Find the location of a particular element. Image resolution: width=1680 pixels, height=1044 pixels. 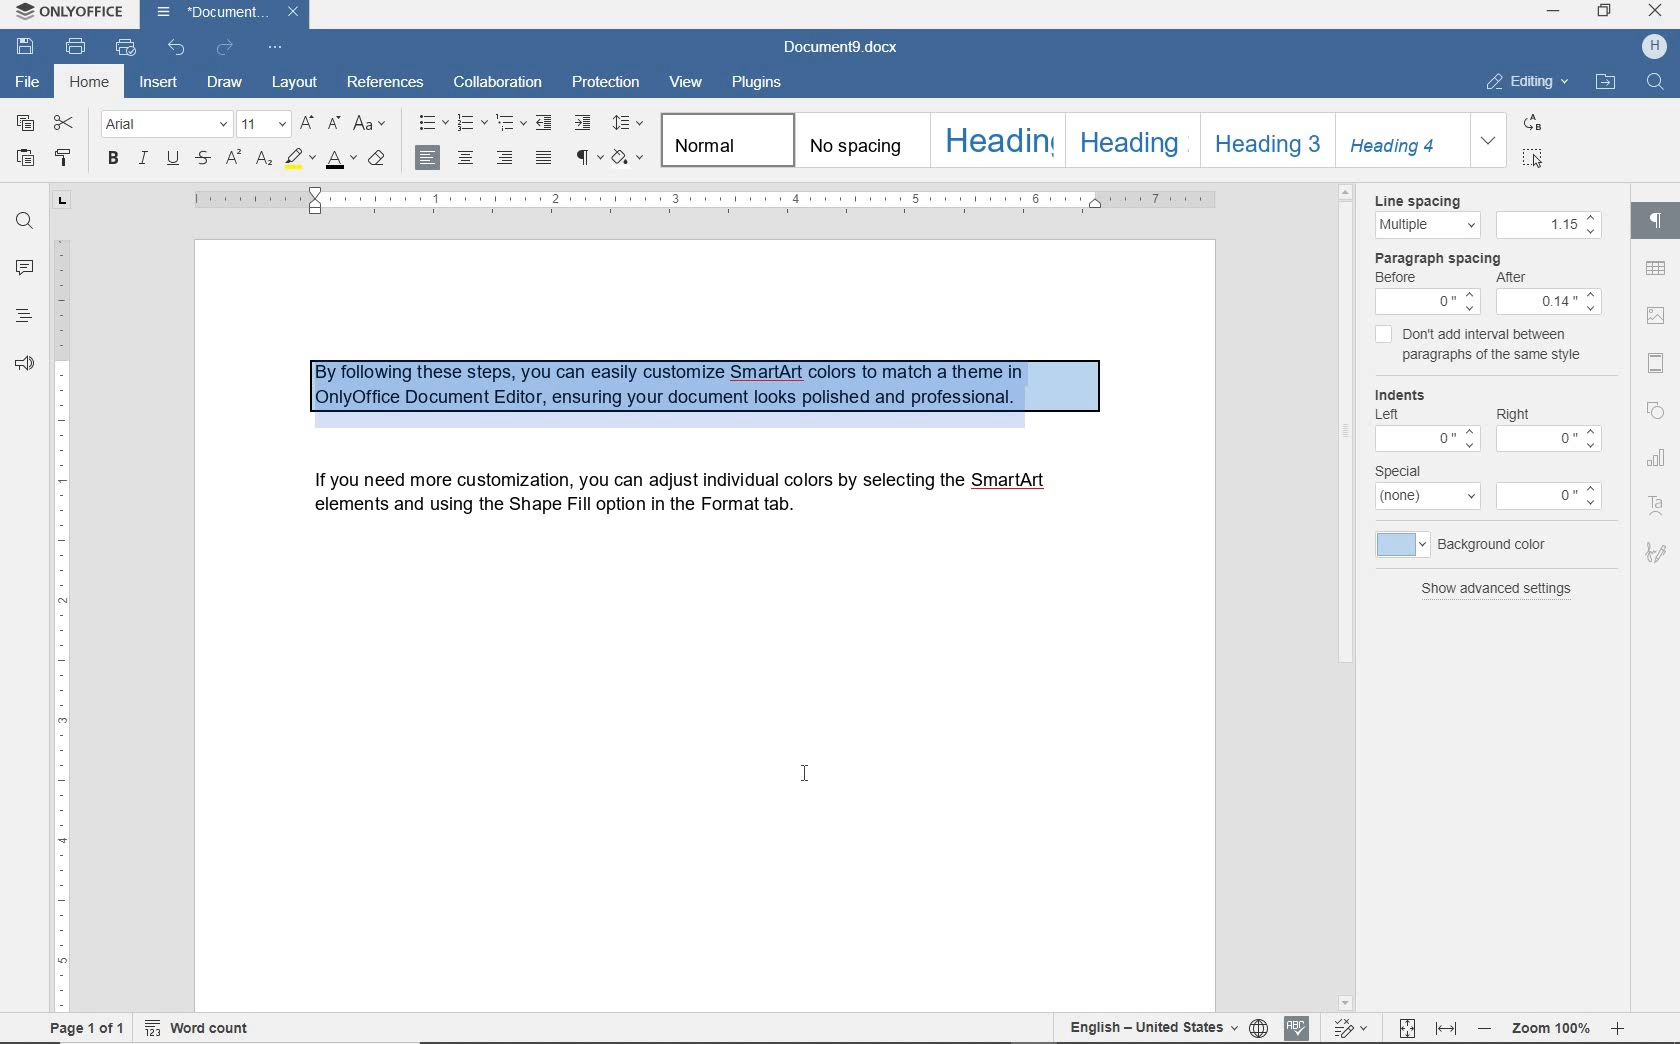

left is located at coordinates (1387, 416).